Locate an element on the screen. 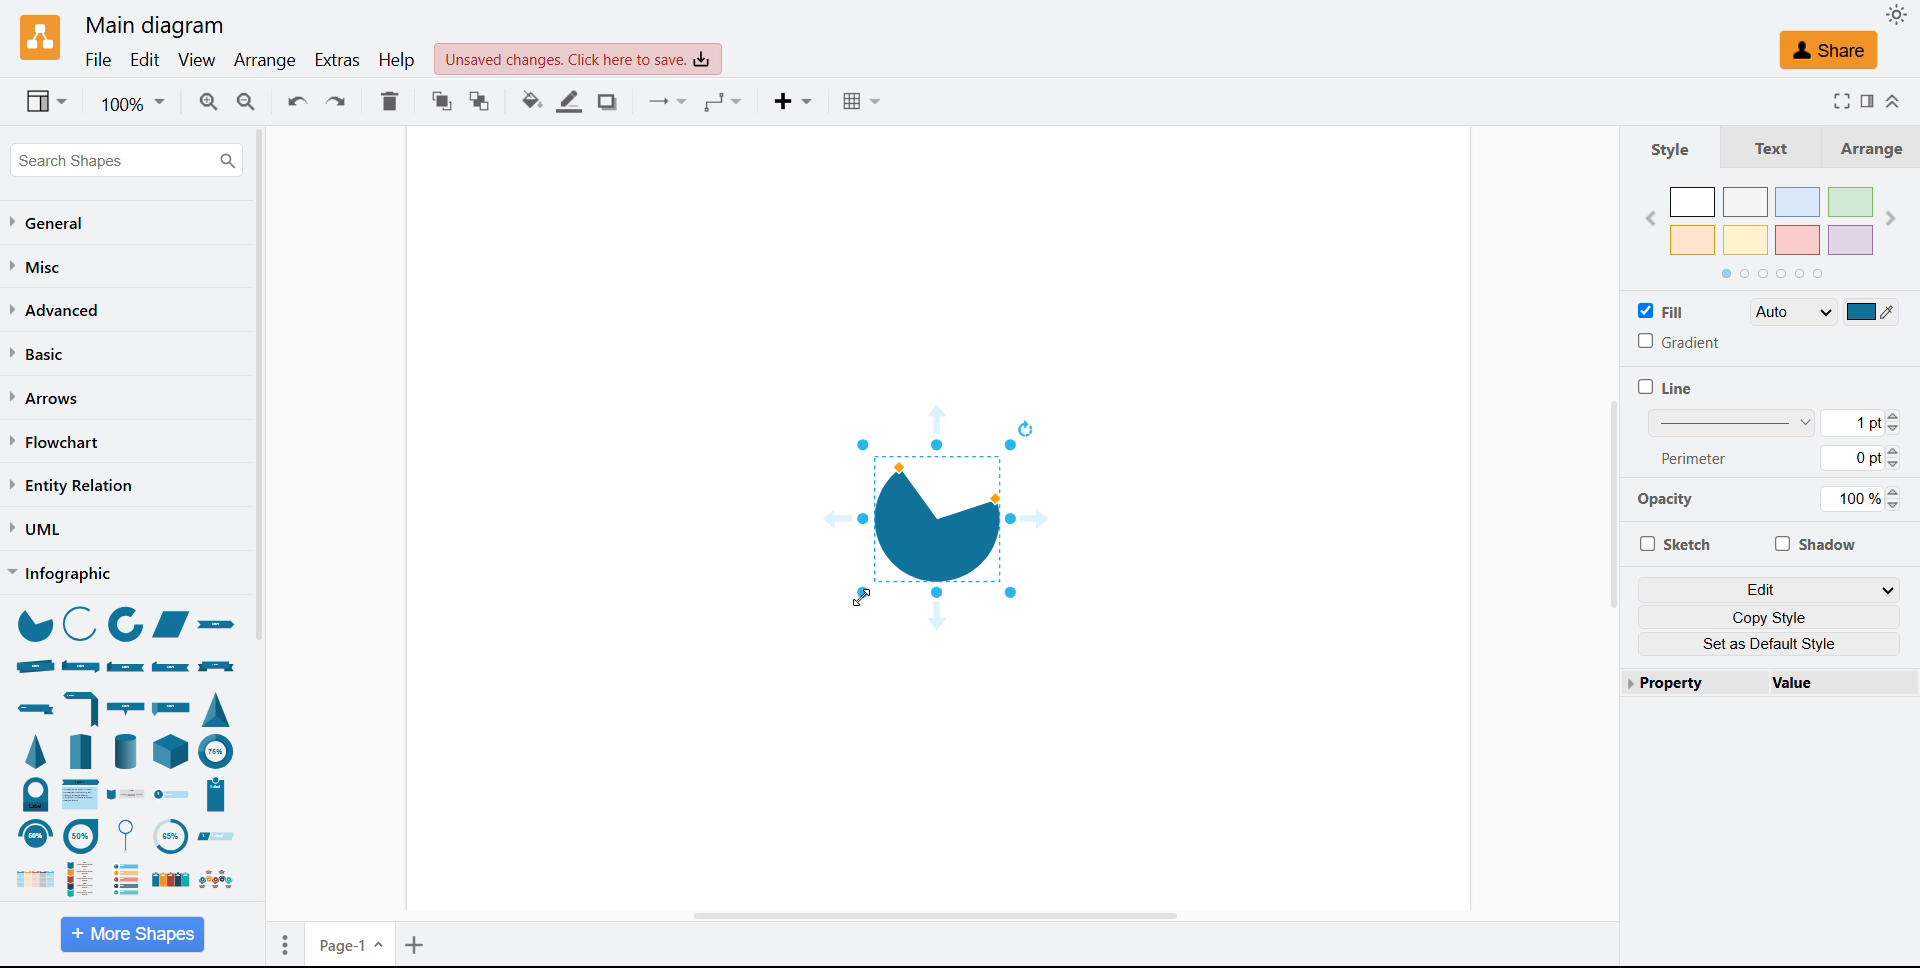  Zoom in  is located at coordinates (208, 101).